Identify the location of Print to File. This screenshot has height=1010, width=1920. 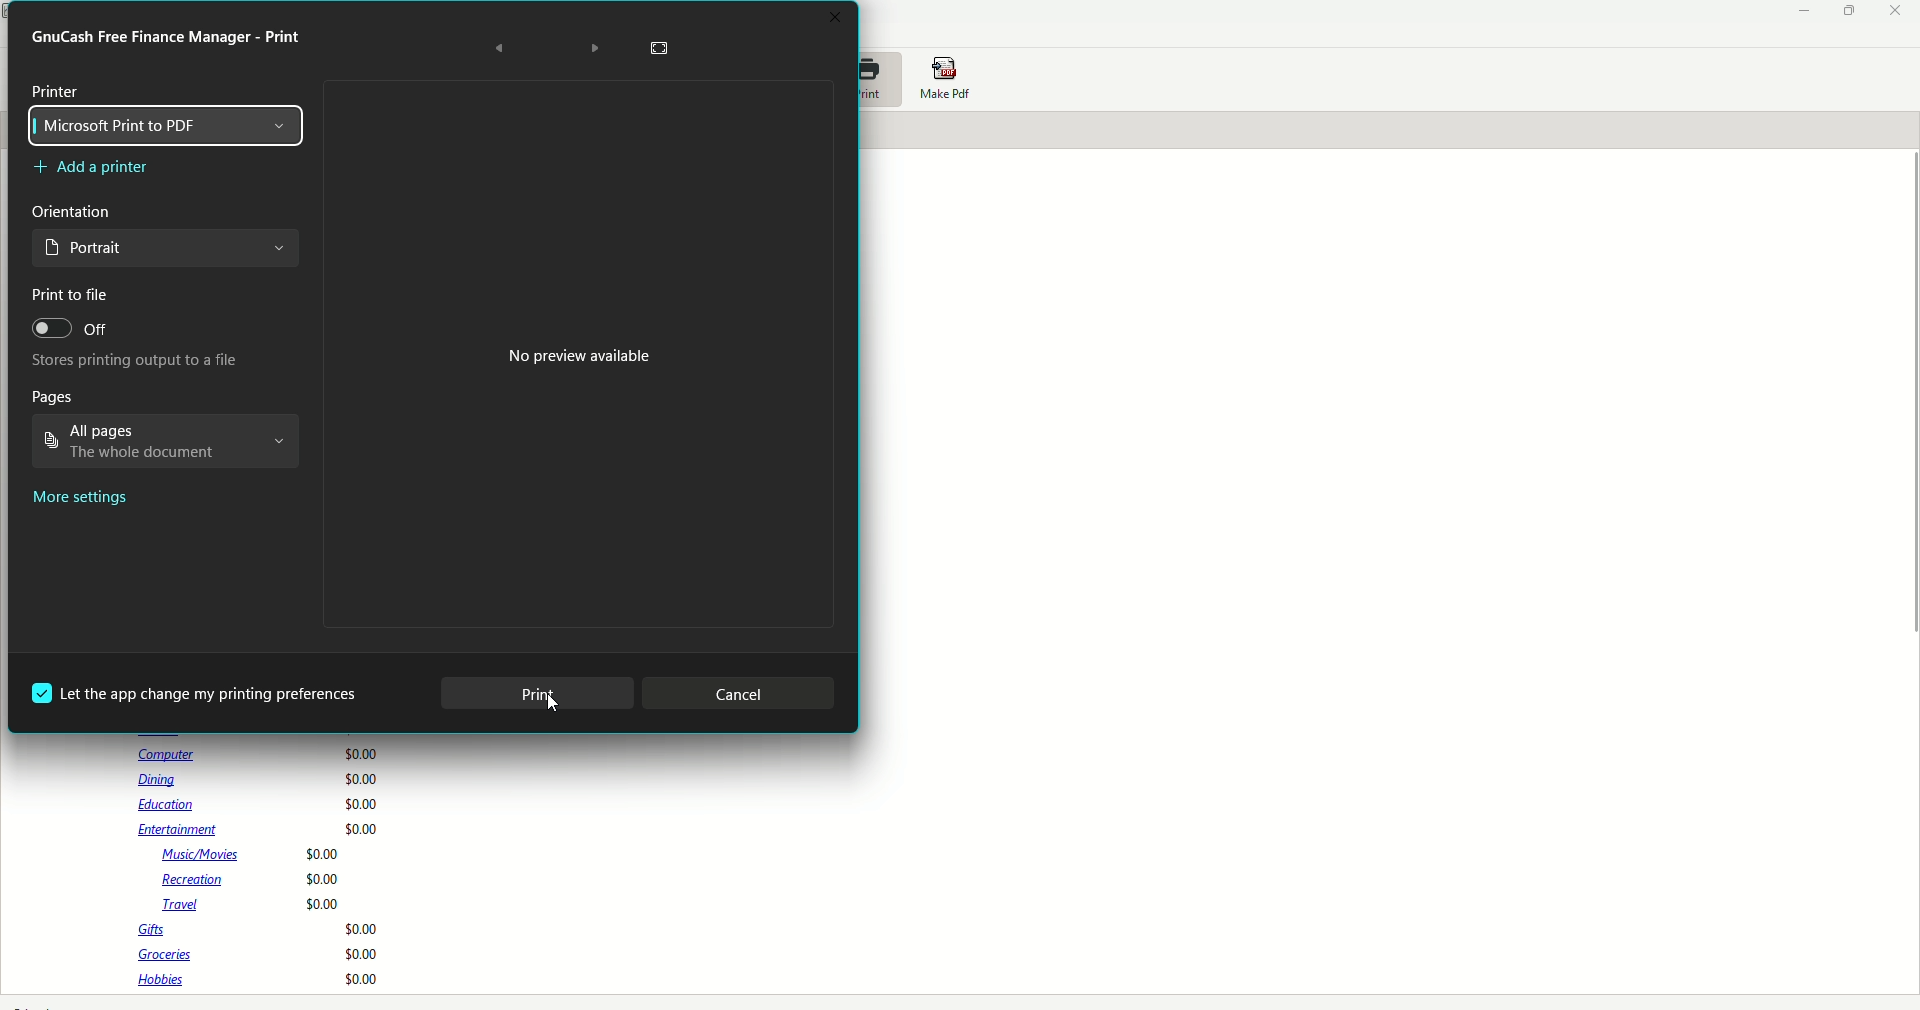
(72, 296).